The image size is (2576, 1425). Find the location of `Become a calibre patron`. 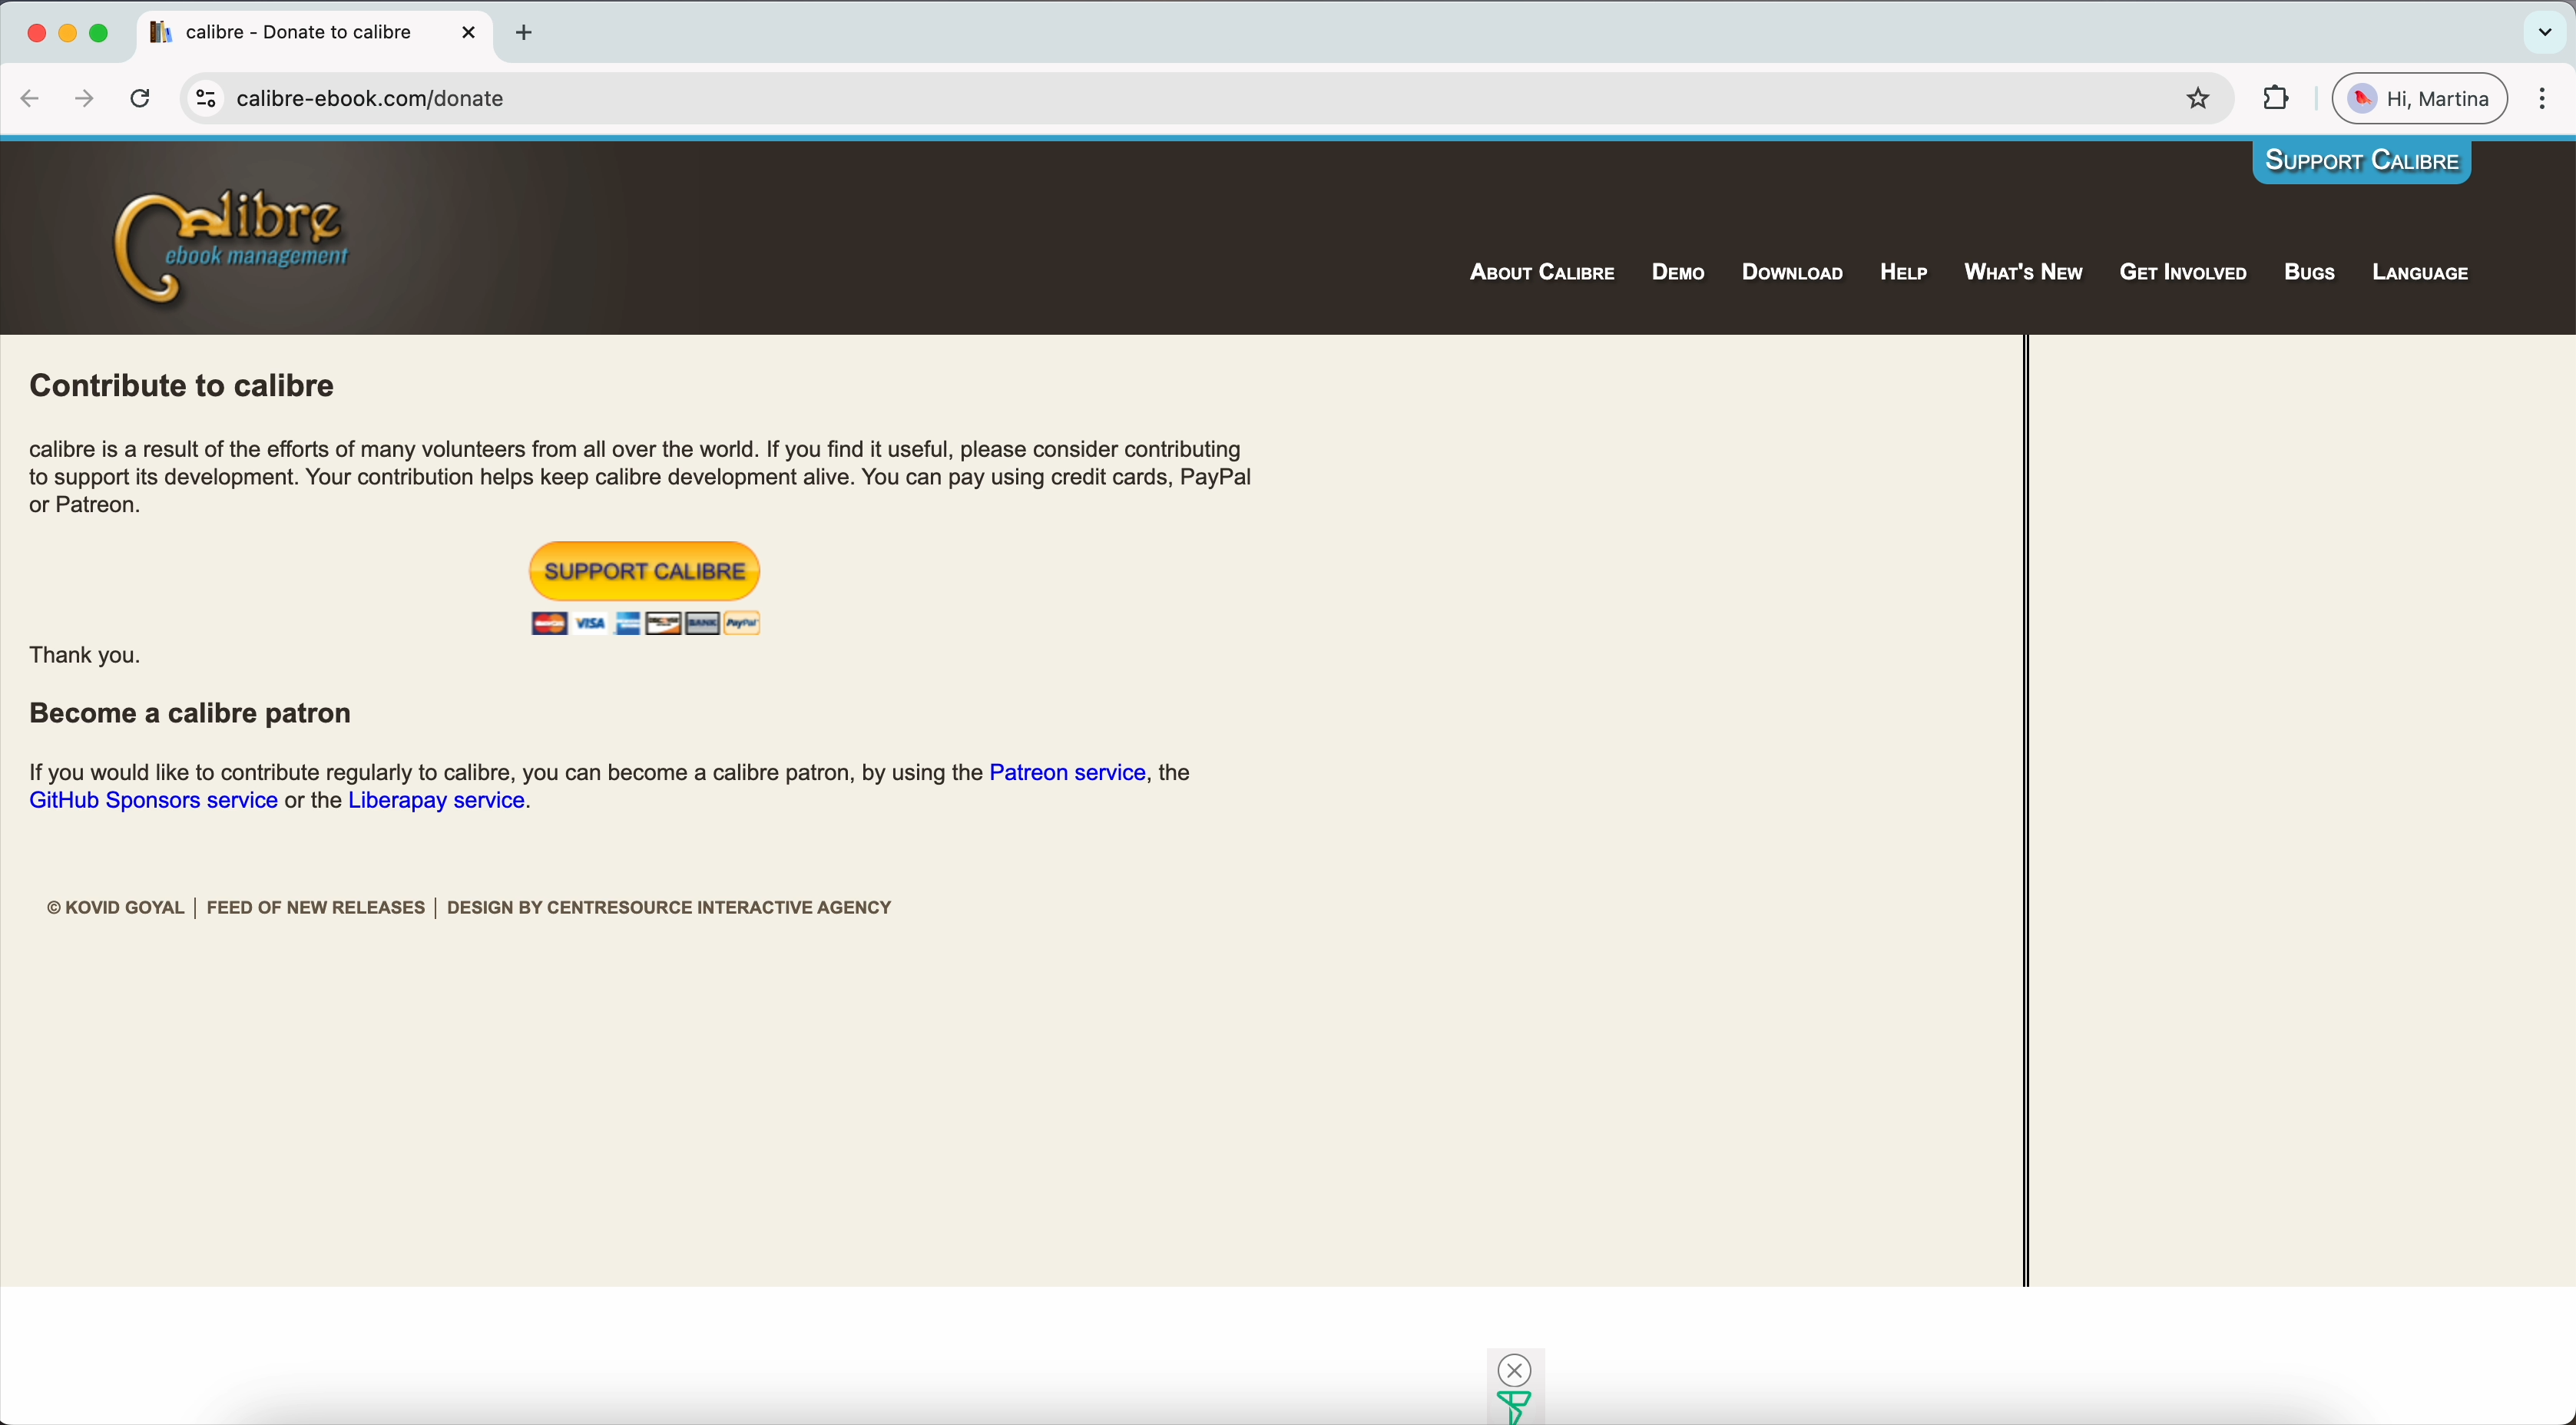

Become a calibre patron is located at coordinates (196, 717).